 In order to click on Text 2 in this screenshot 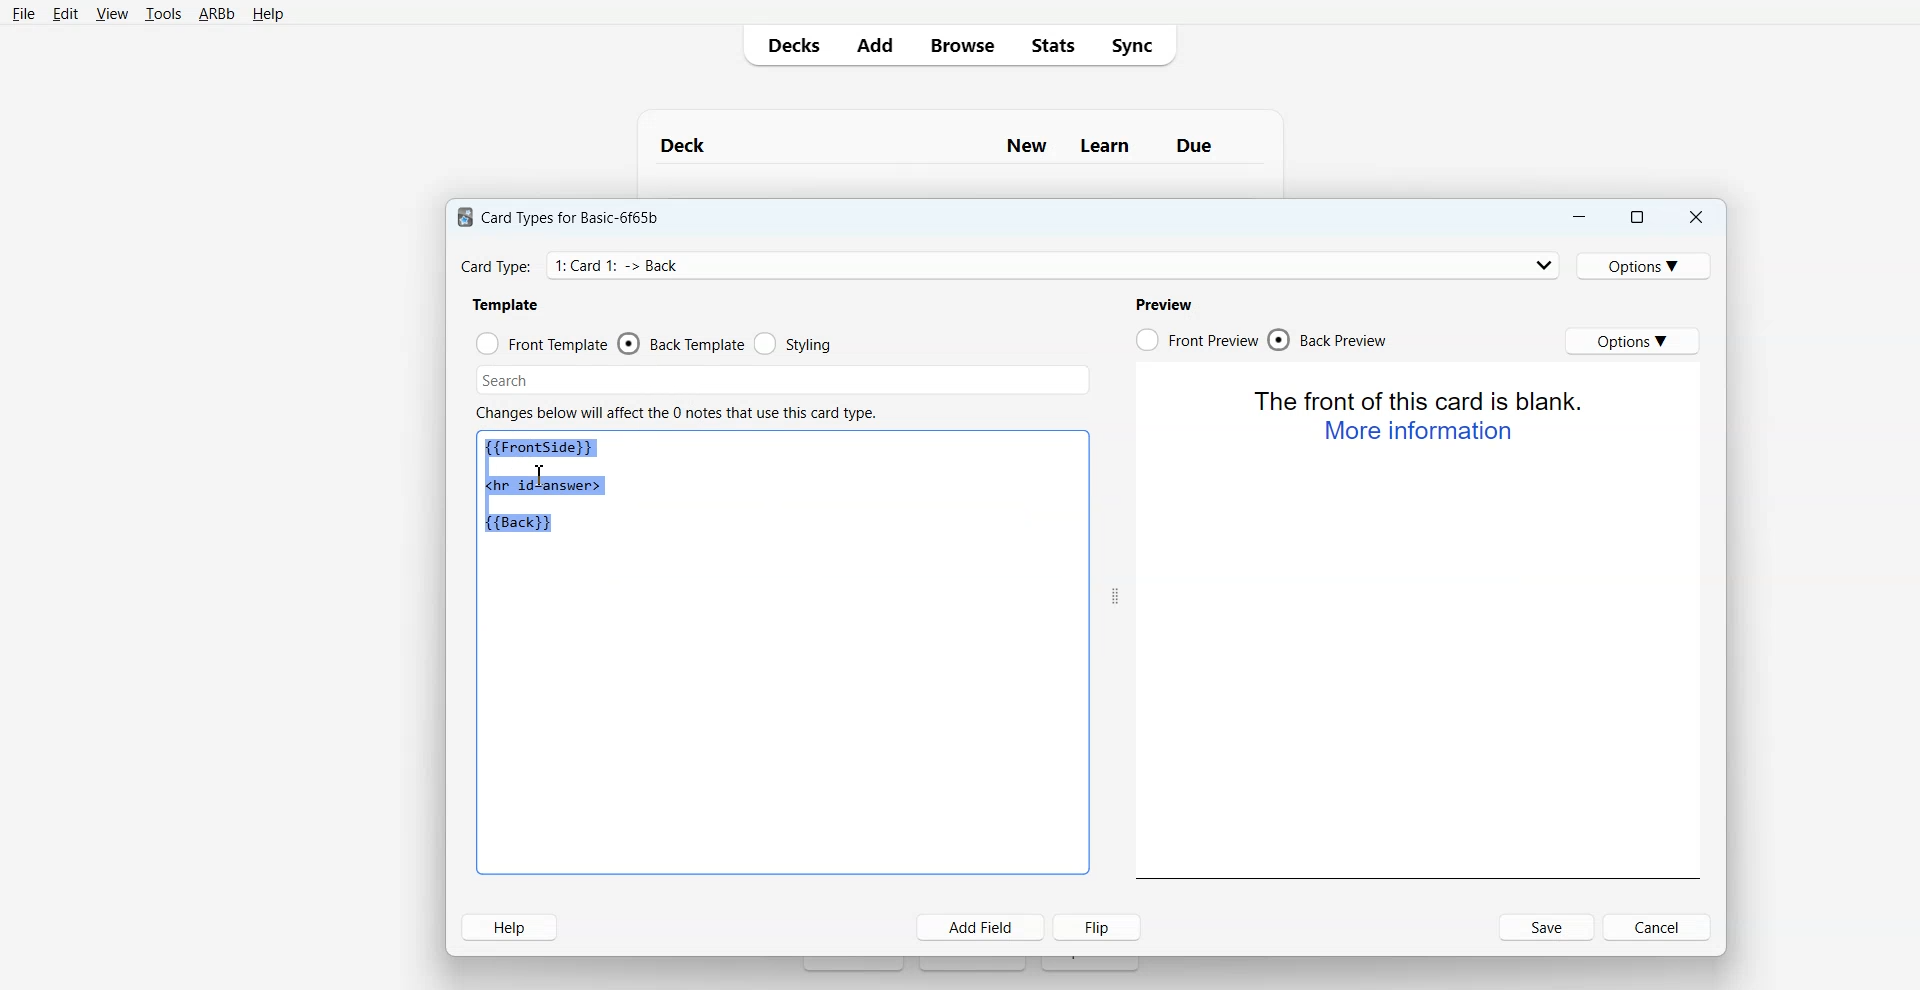, I will do `click(1421, 415)`.